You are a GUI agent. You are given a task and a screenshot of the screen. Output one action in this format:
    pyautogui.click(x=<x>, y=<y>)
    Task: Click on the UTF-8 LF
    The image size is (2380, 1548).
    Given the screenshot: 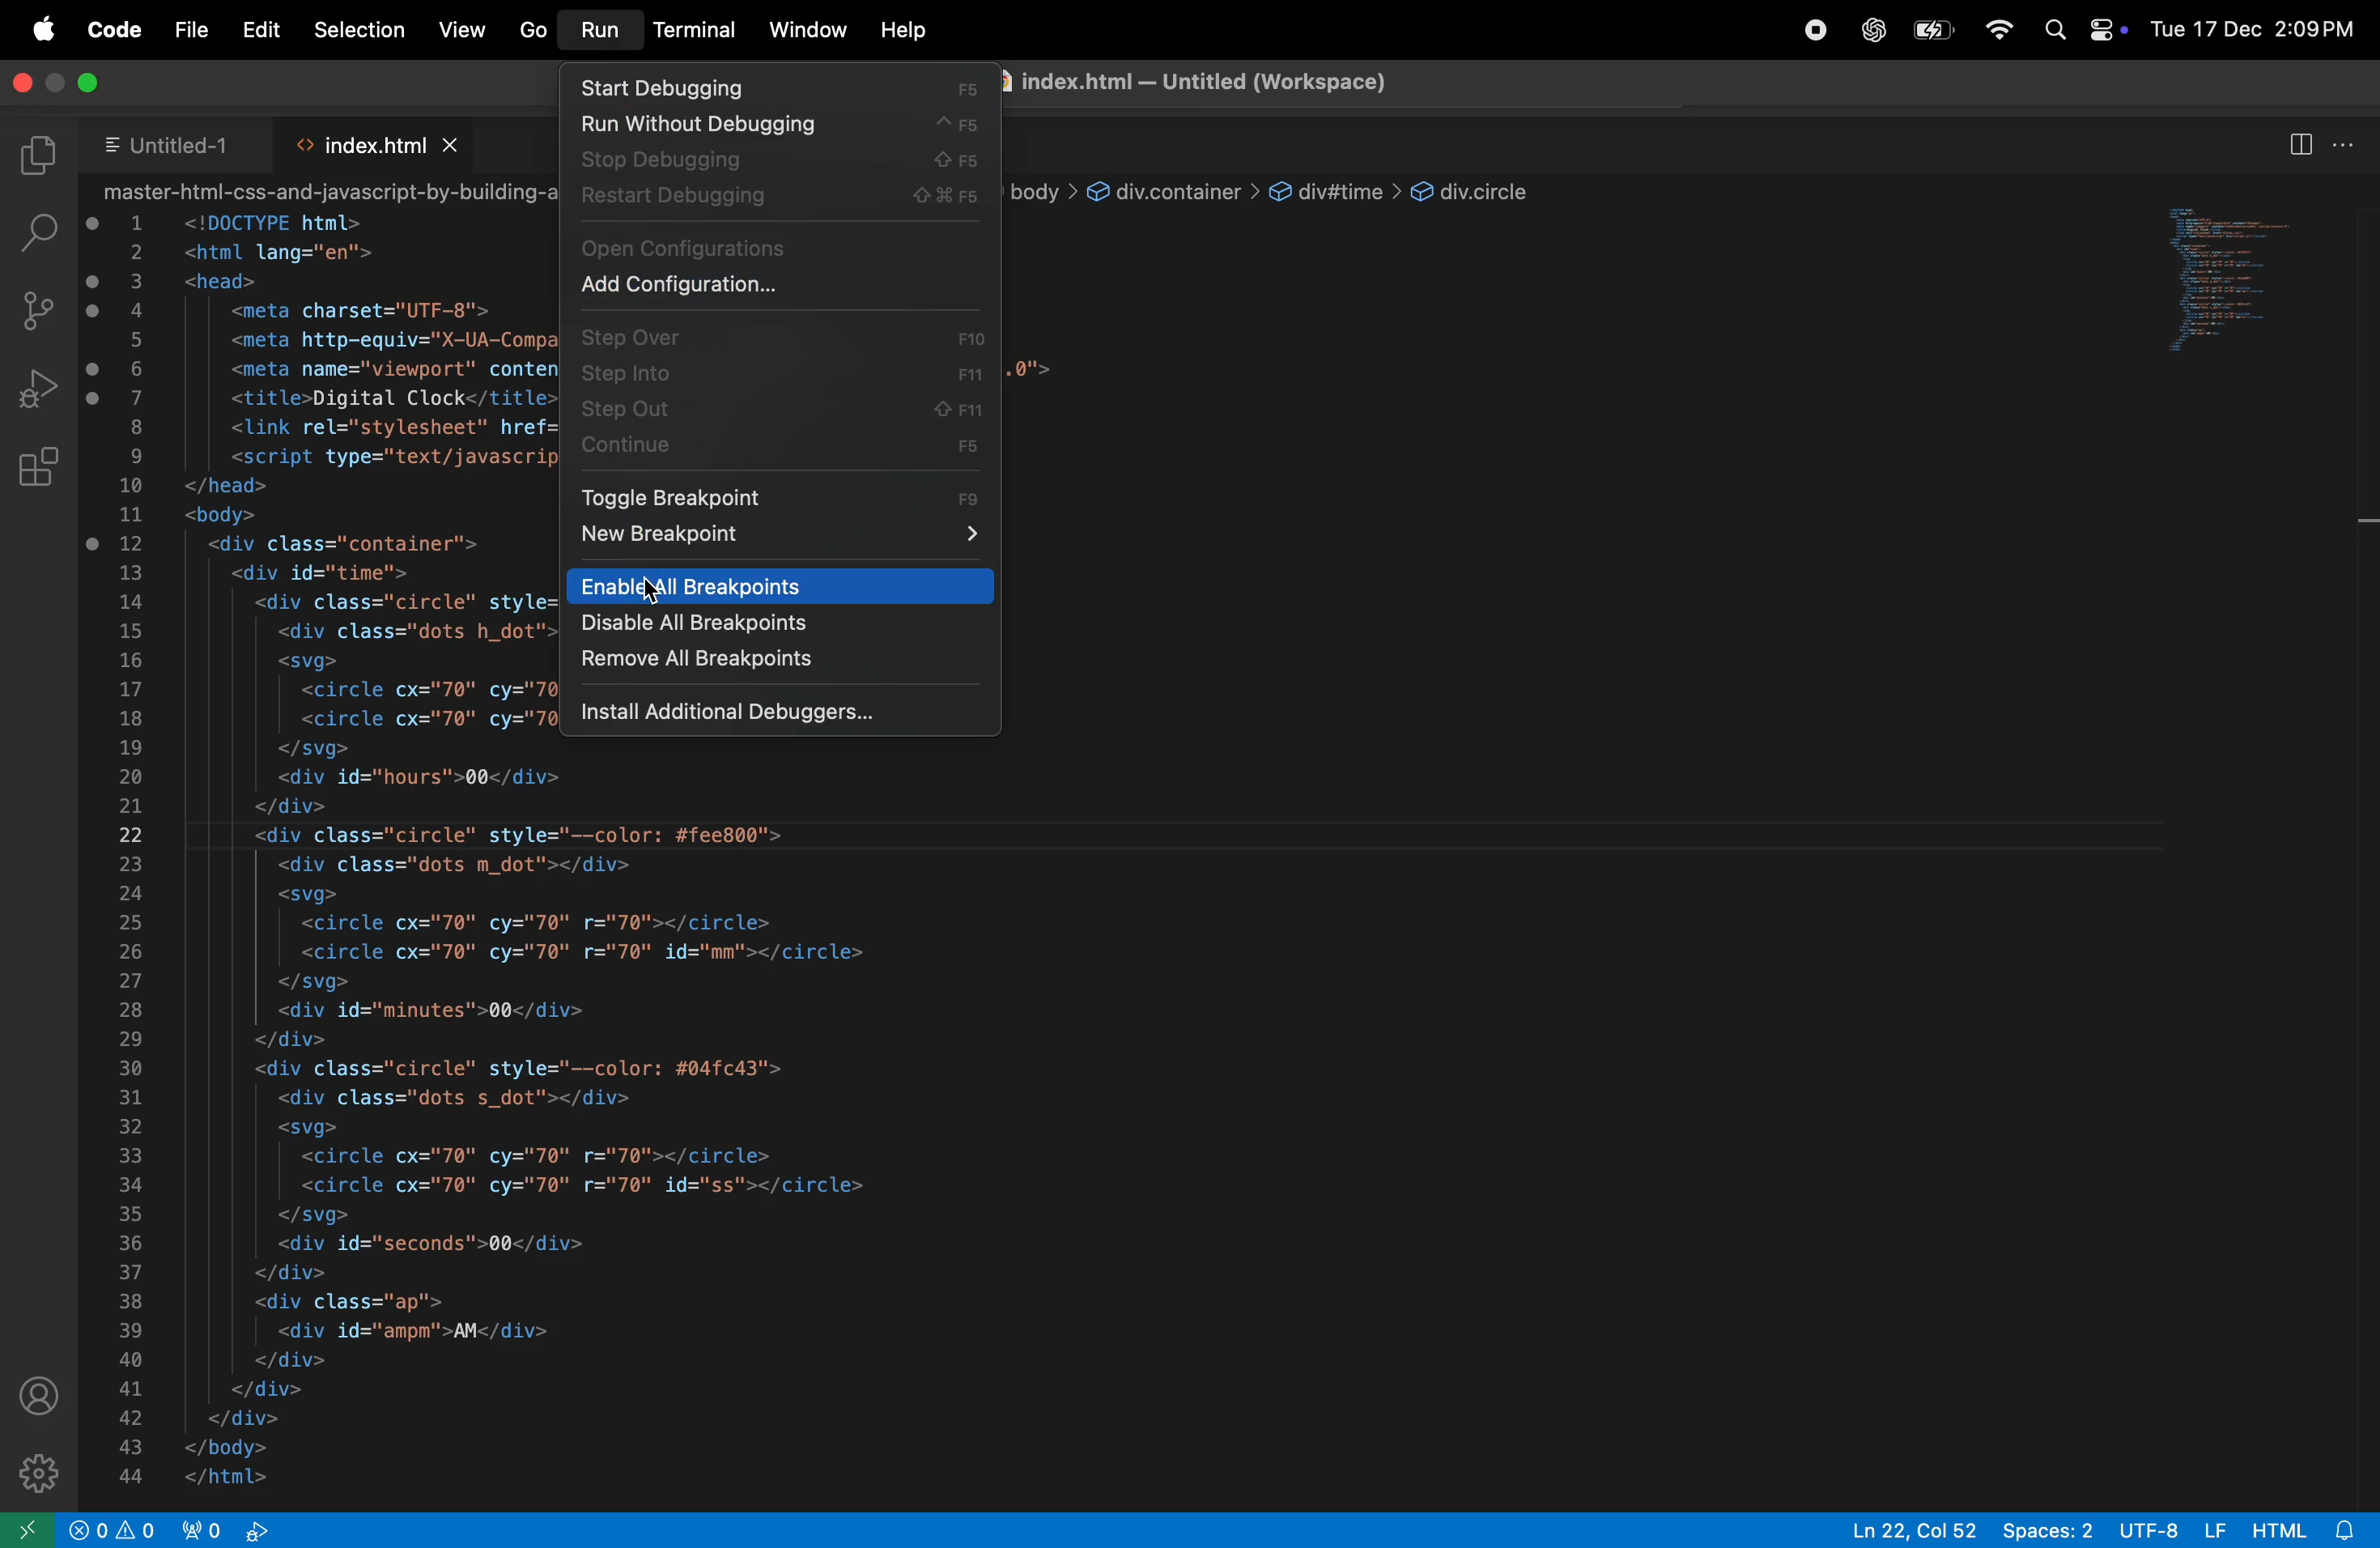 What is the action you would take?
    pyautogui.click(x=2172, y=1527)
    